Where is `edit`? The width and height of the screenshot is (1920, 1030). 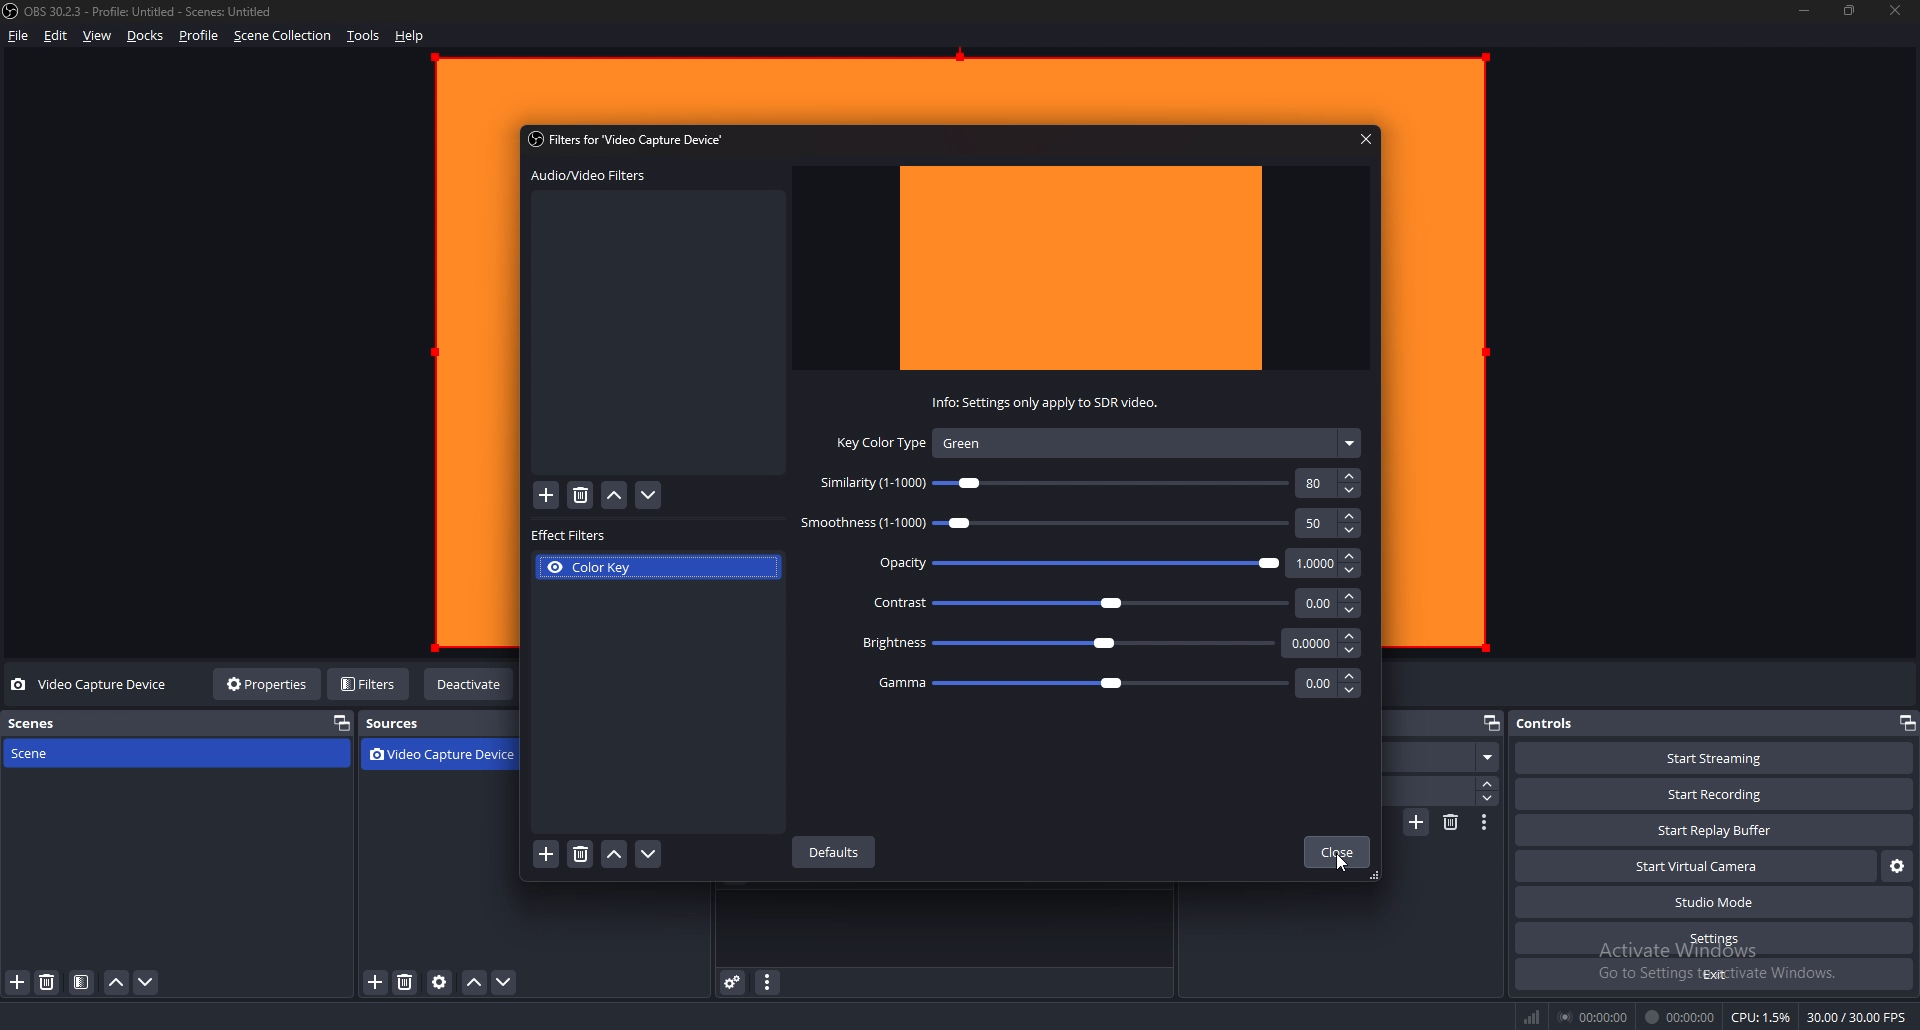
edit is located at coordinates (56, 35).